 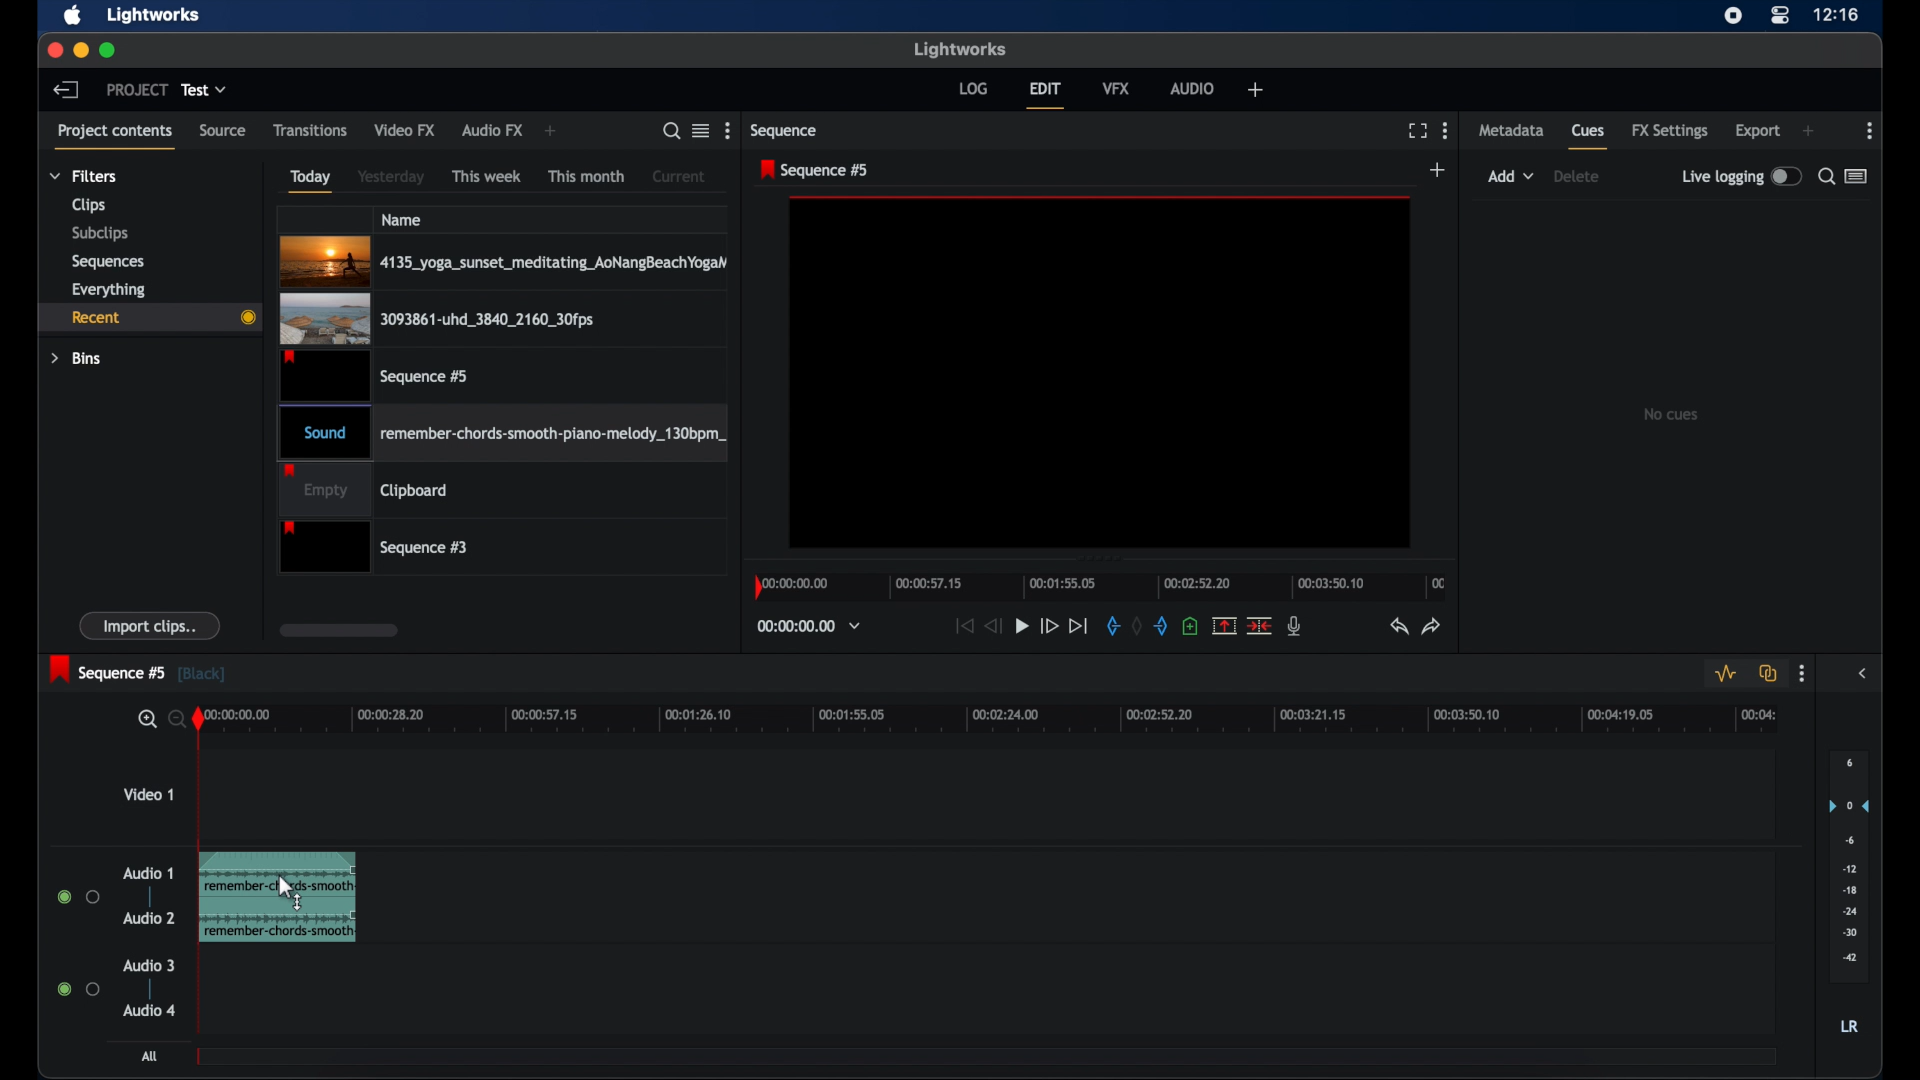 What do you see at coordinates (1801, 674) in the screenshot?
I see `more options` at bounding box center [1801, 674].